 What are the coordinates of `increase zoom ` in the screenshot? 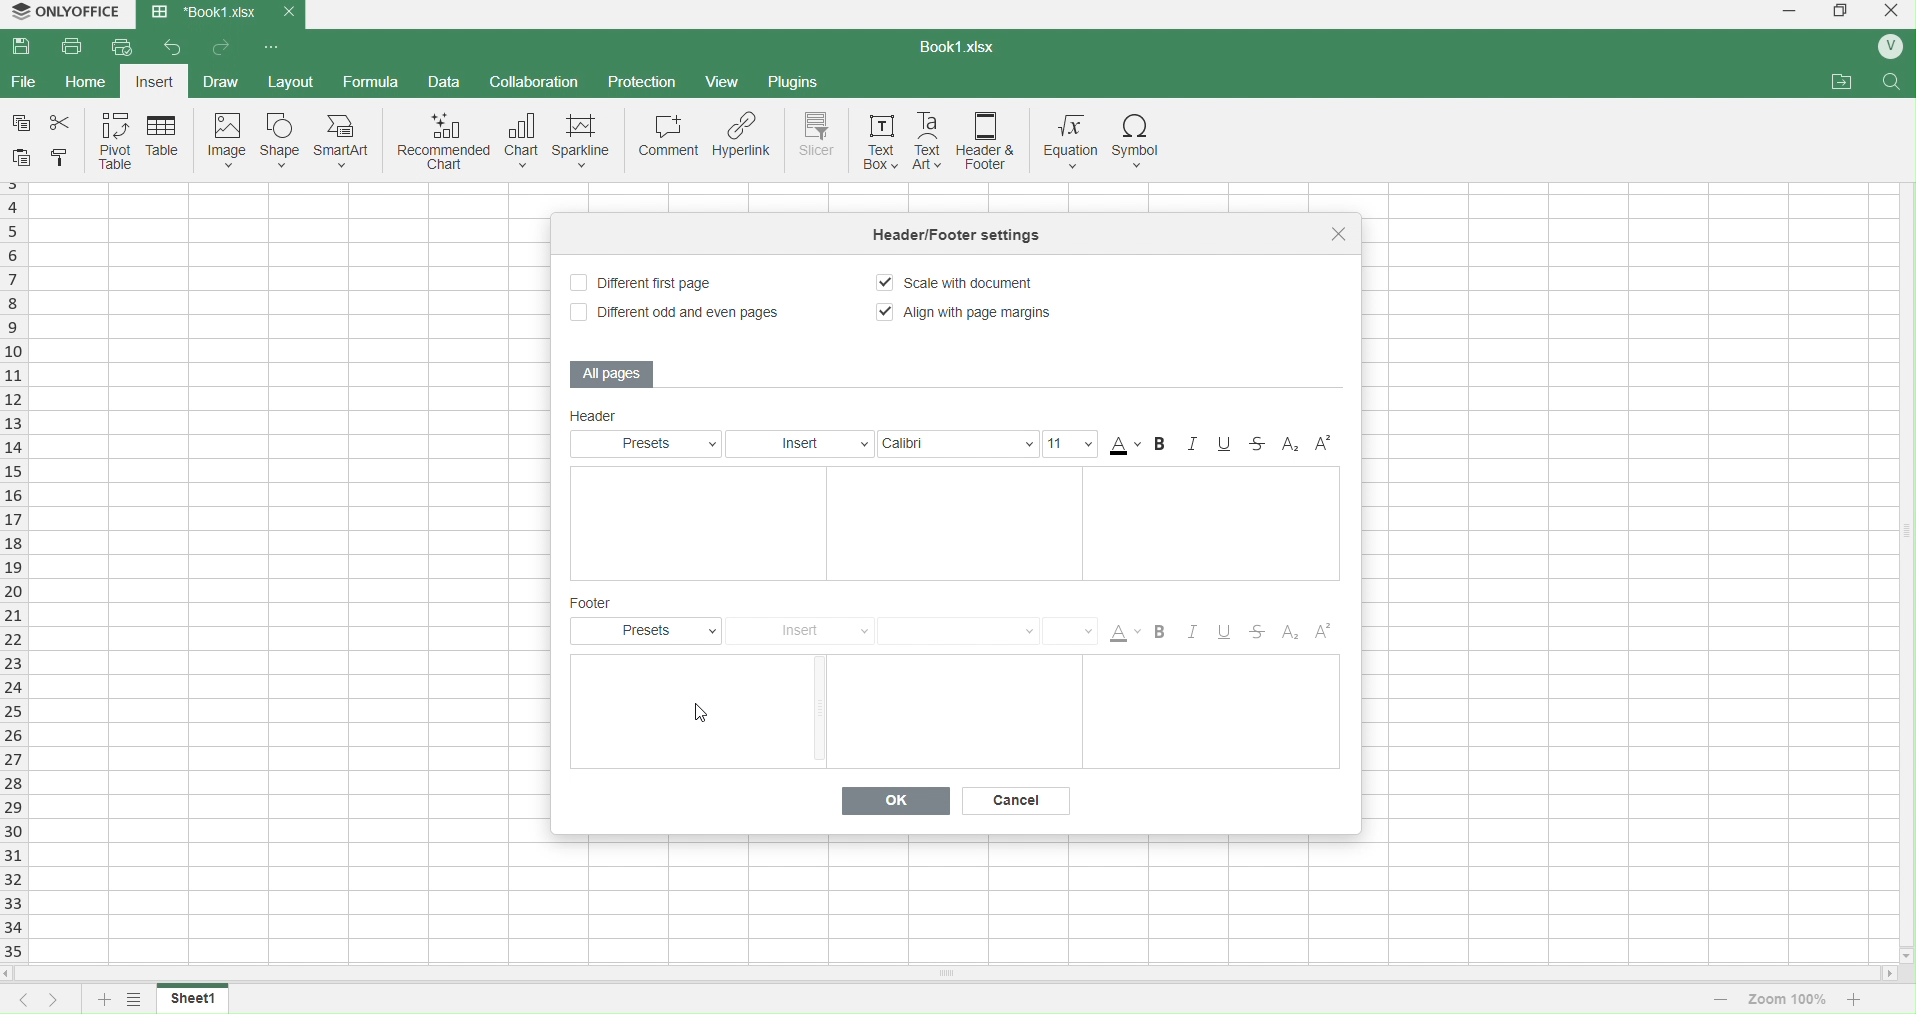 It's located at (1858, 998).